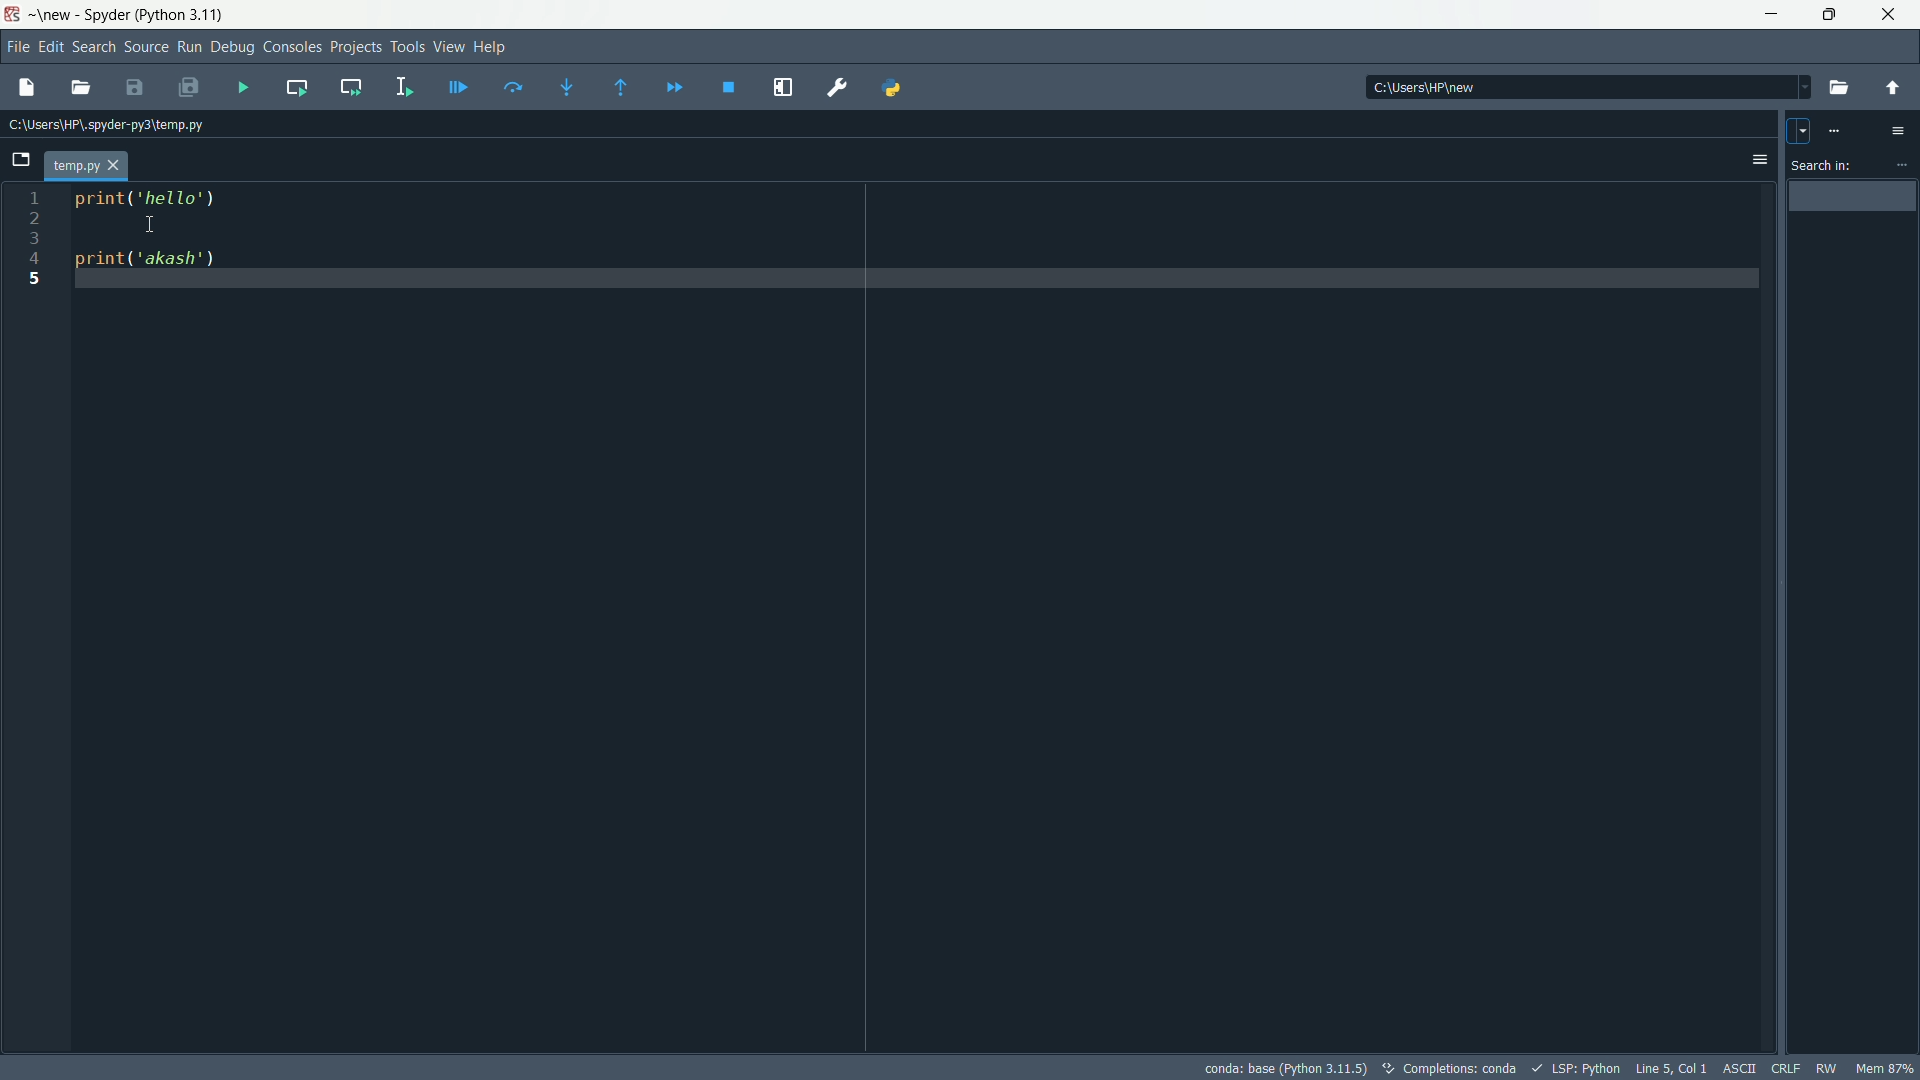  What do you see at coordinates (298, 88) in the screenshot?
I see `run current cell` at bounding box center [298, 88].